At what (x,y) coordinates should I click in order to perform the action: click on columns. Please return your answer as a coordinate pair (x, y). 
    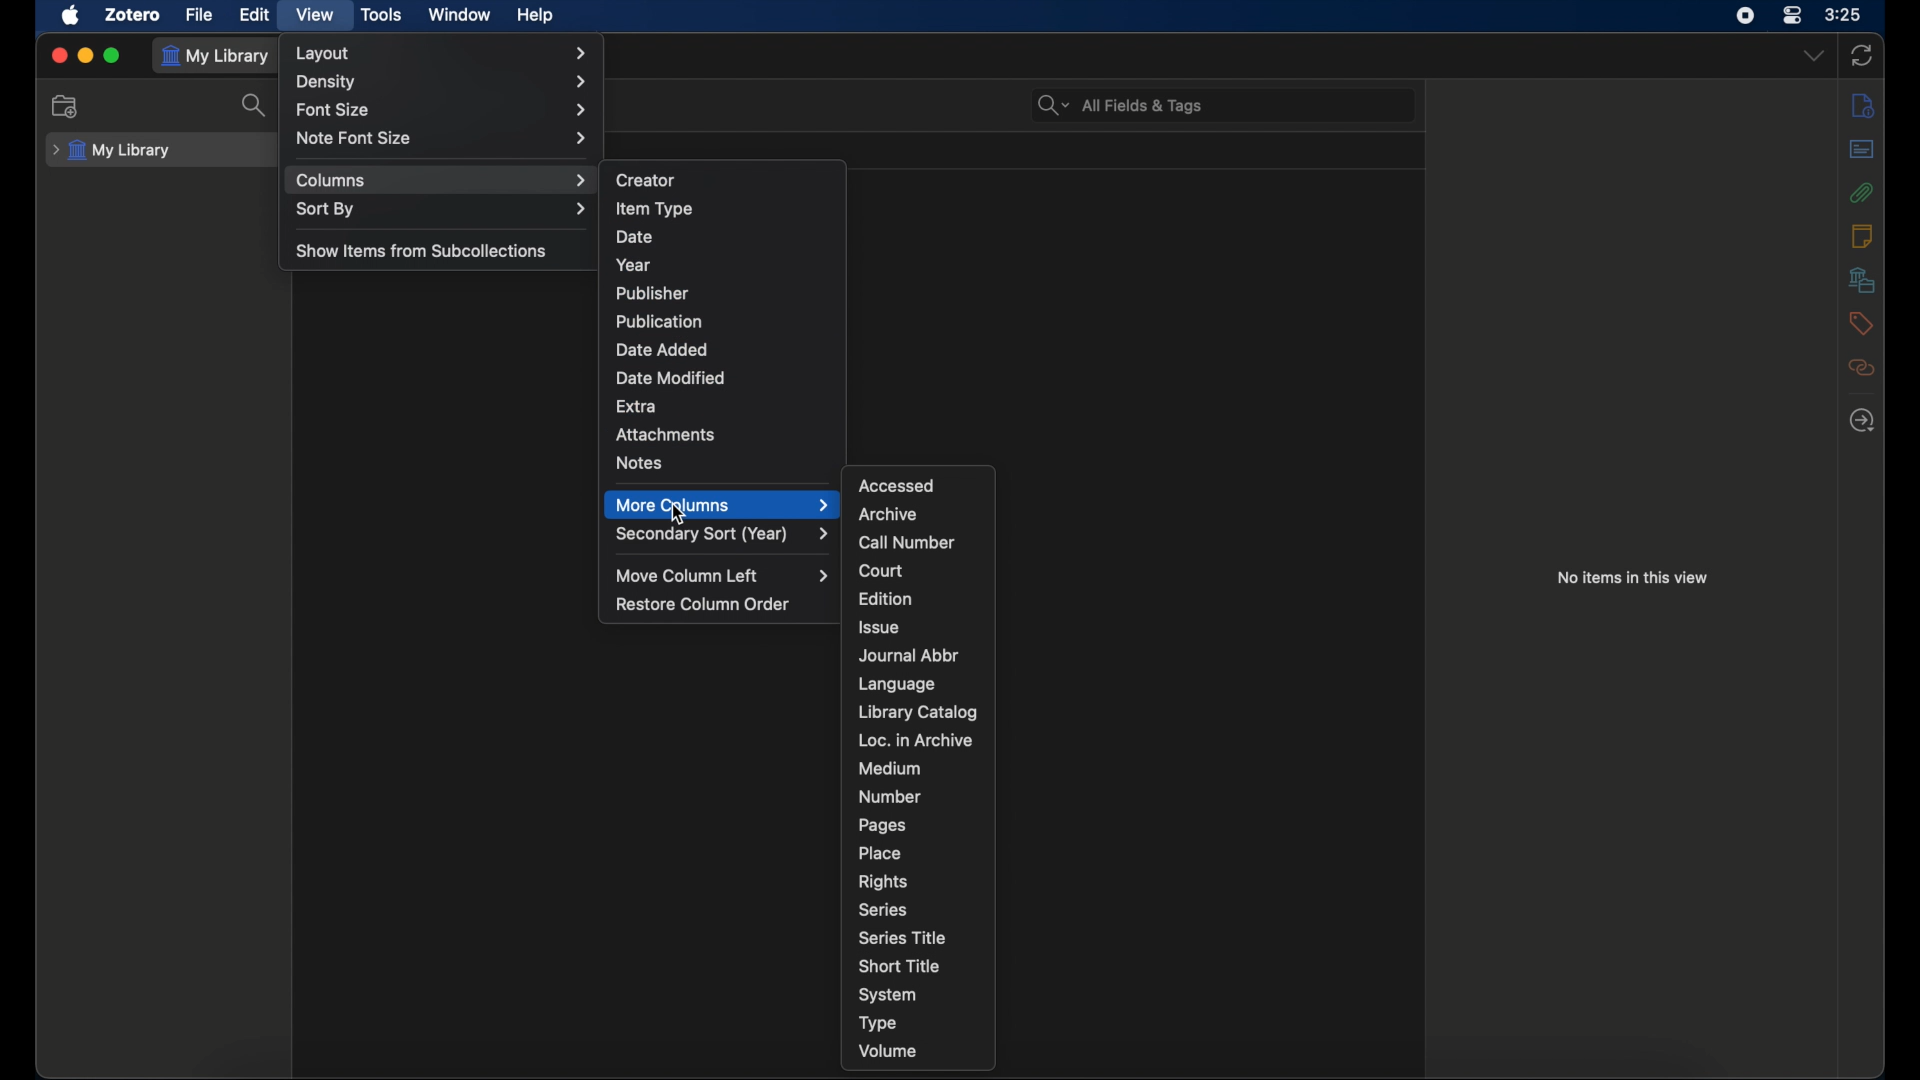
    Looking at the image, I should click on (442, 180).